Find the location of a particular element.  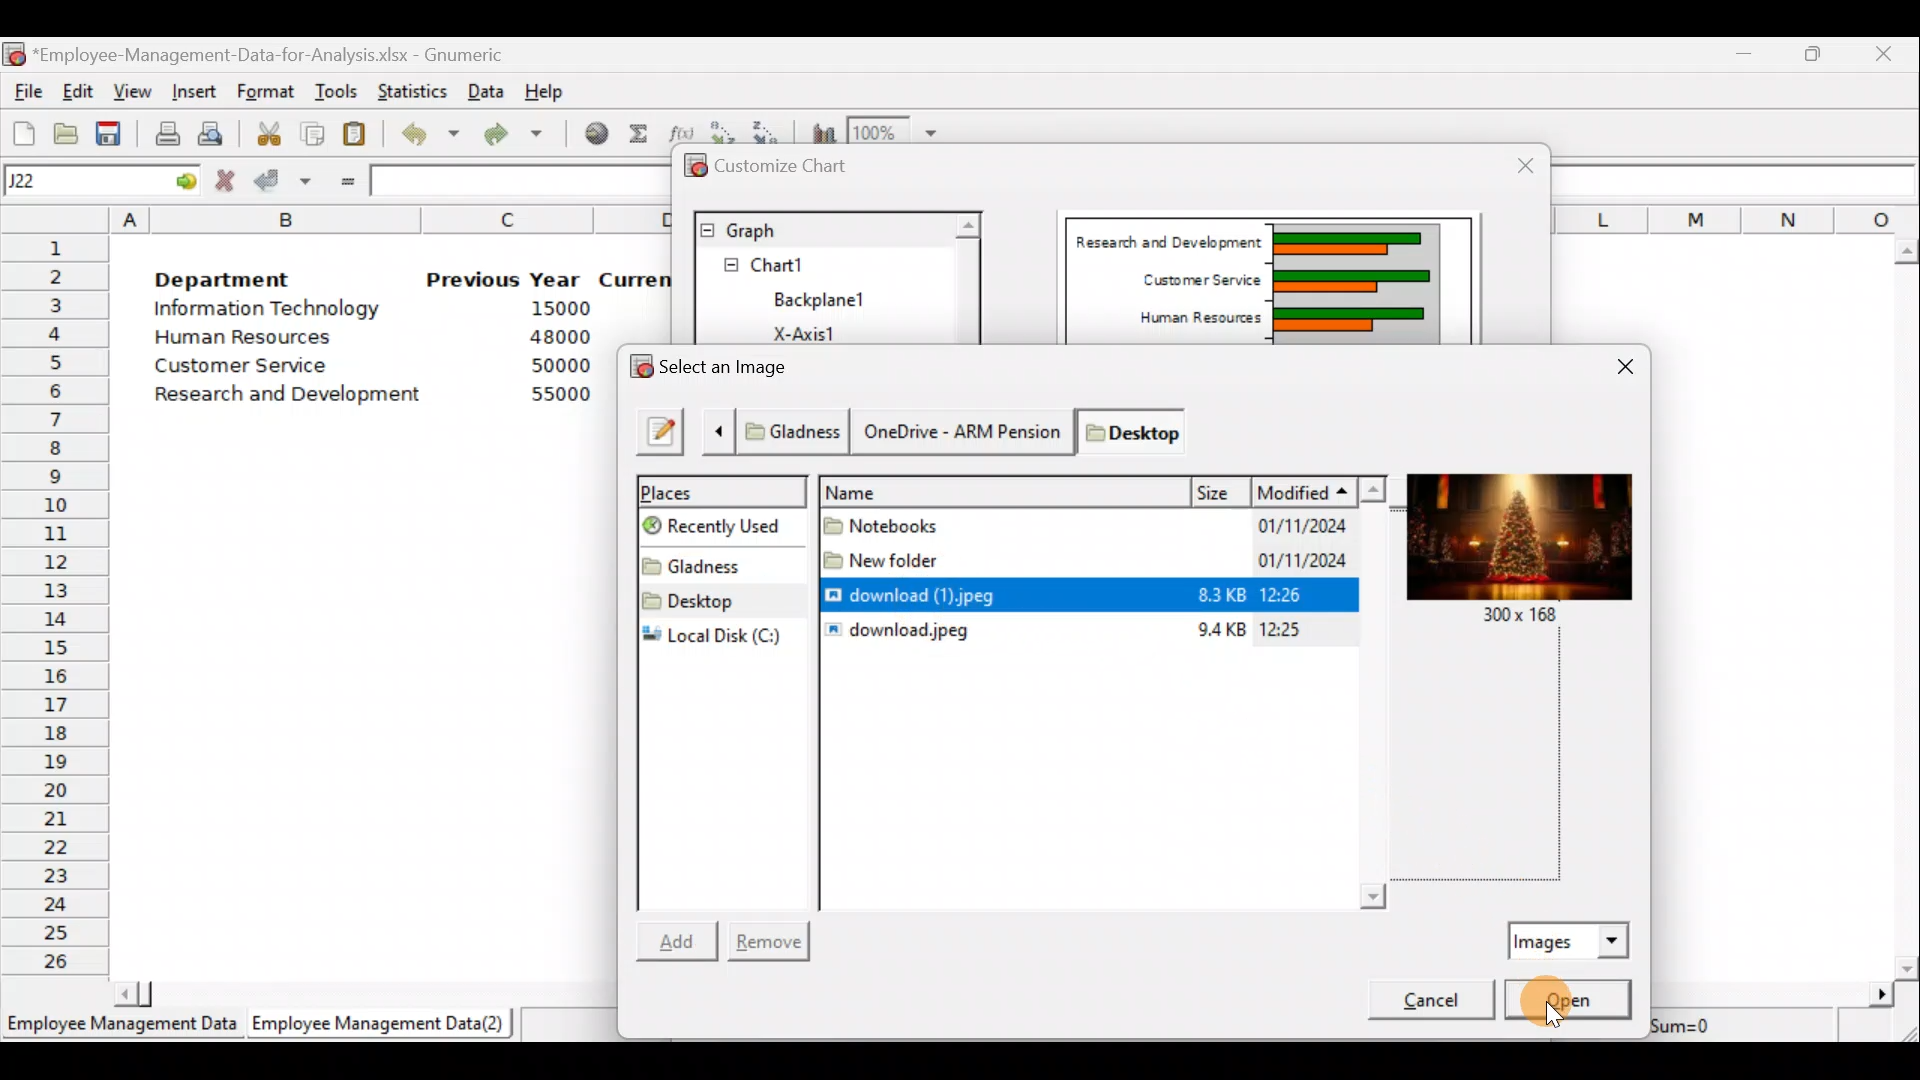

Cursor on open is located at coordinates (1589, 997).